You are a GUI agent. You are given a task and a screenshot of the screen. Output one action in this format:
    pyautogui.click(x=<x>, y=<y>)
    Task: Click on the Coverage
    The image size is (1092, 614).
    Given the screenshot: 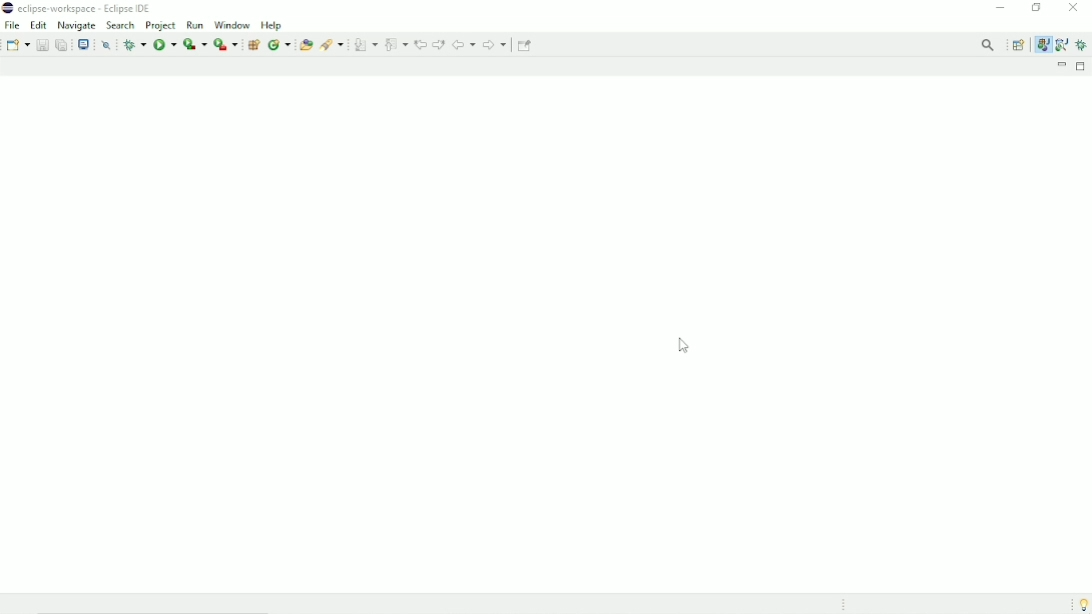 What is the action you would take?
    pyautogui.click(x=195, y=43)
    